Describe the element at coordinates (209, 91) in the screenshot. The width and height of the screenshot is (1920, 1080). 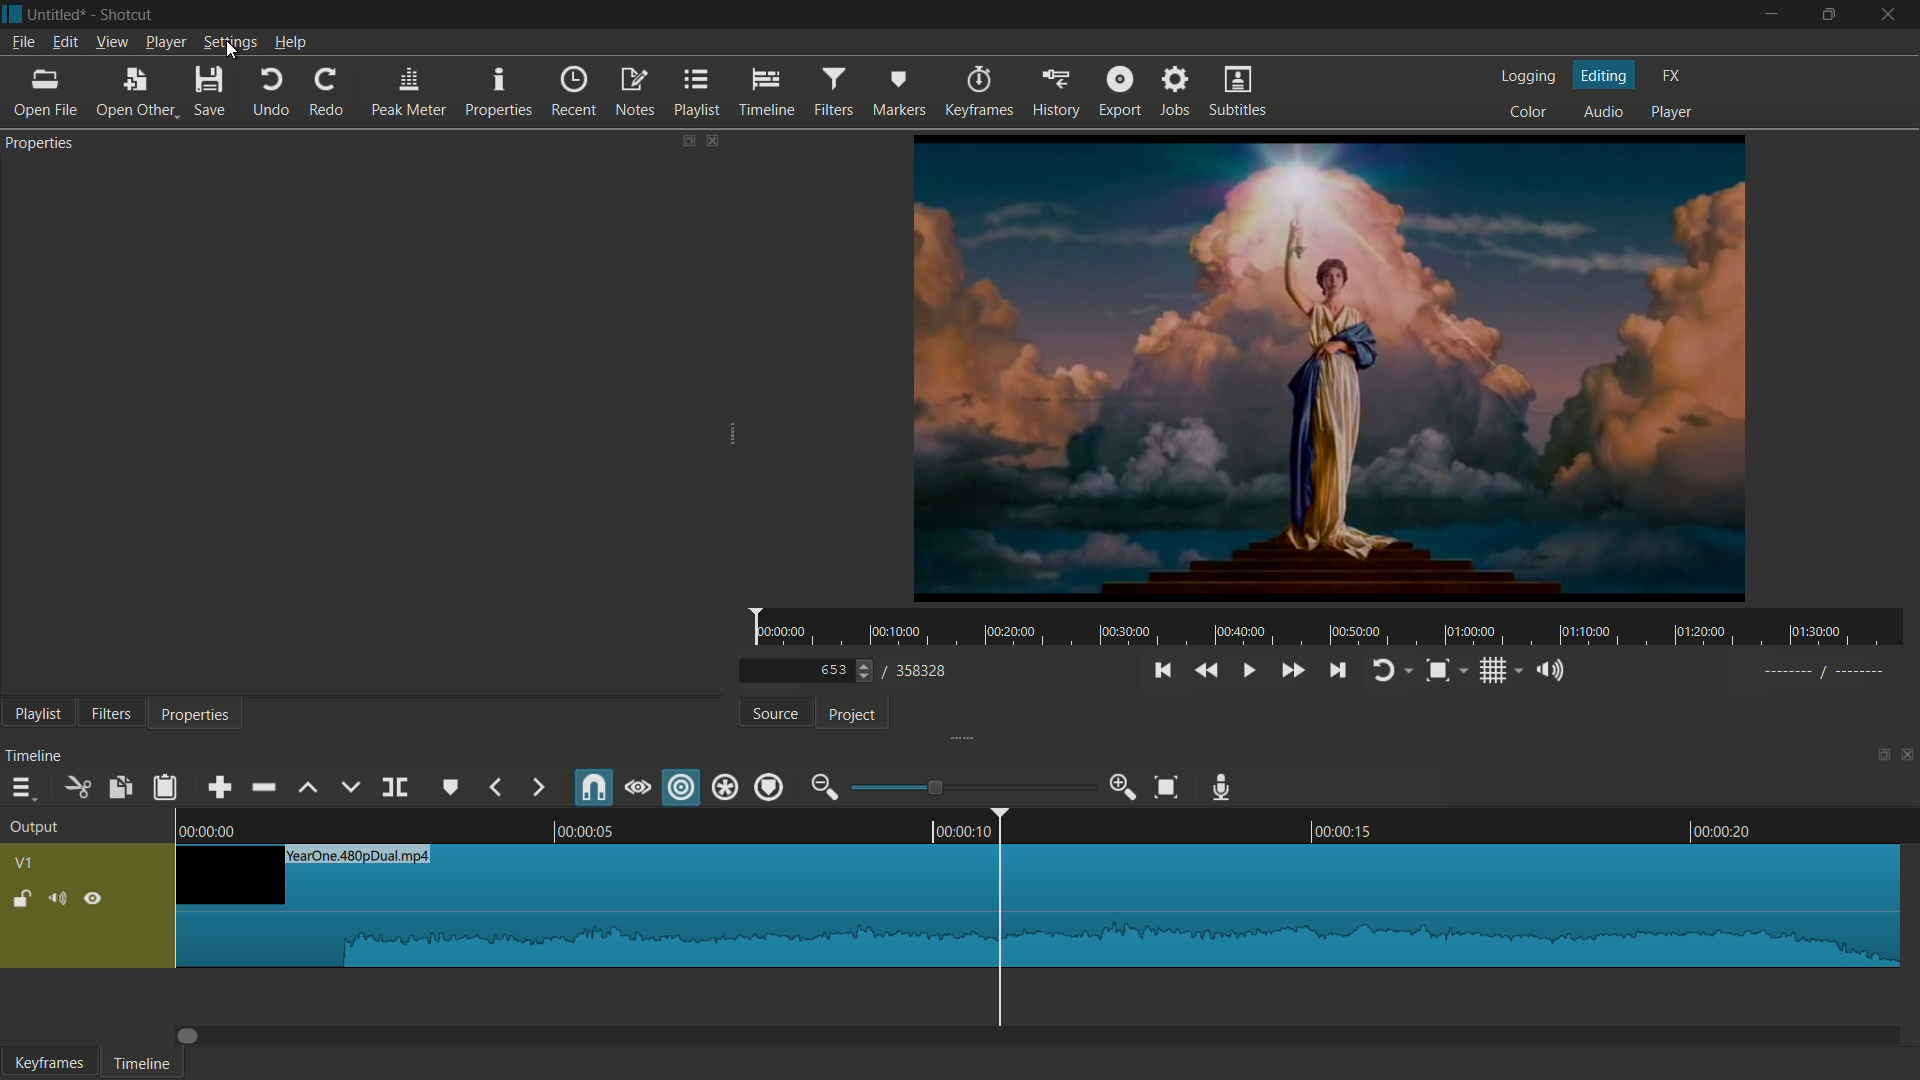
I see `save` at that location.